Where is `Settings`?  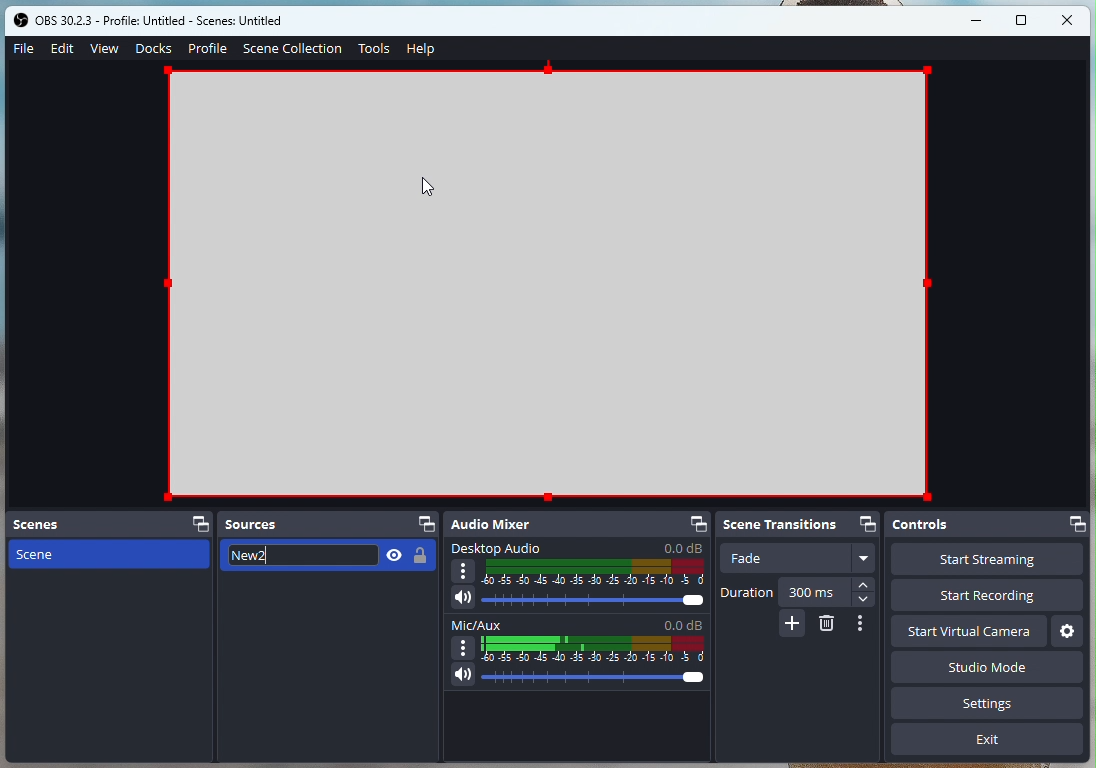
Settings is located at coordinates (991, 706).